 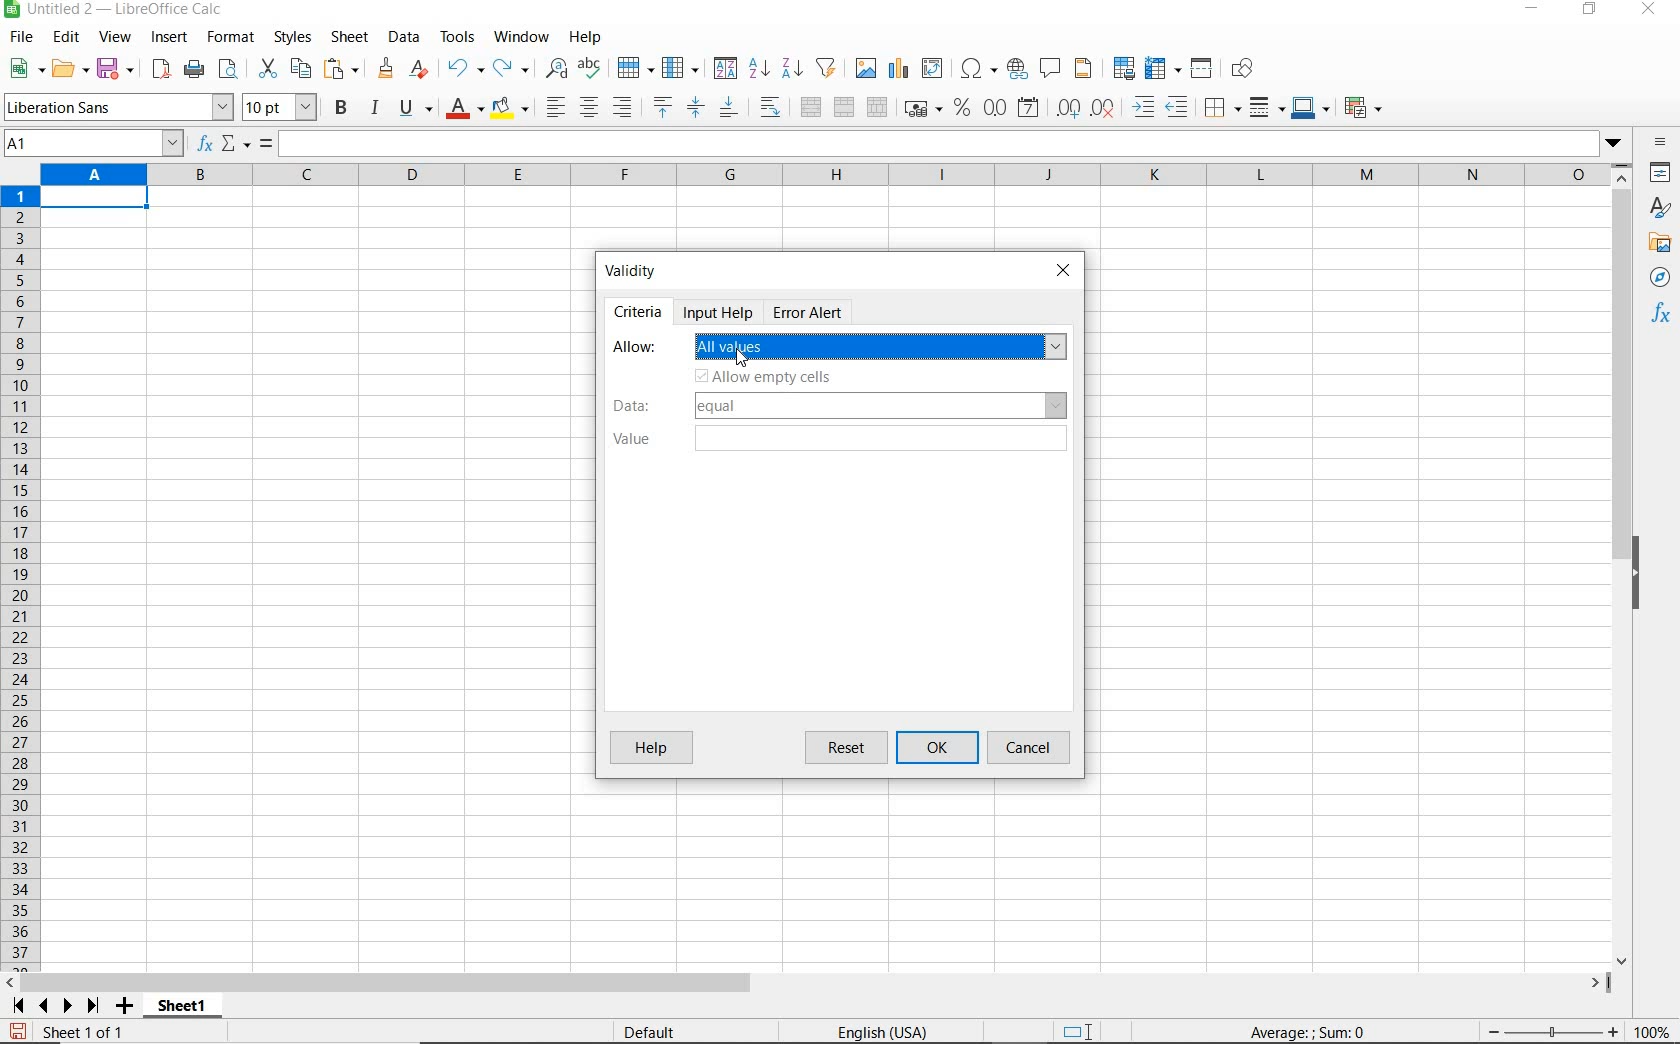 What do you see at coordinates (90, 1033) in the screenshot?
I see `sheet 1 of 1` at bounding box center [90, 1033].